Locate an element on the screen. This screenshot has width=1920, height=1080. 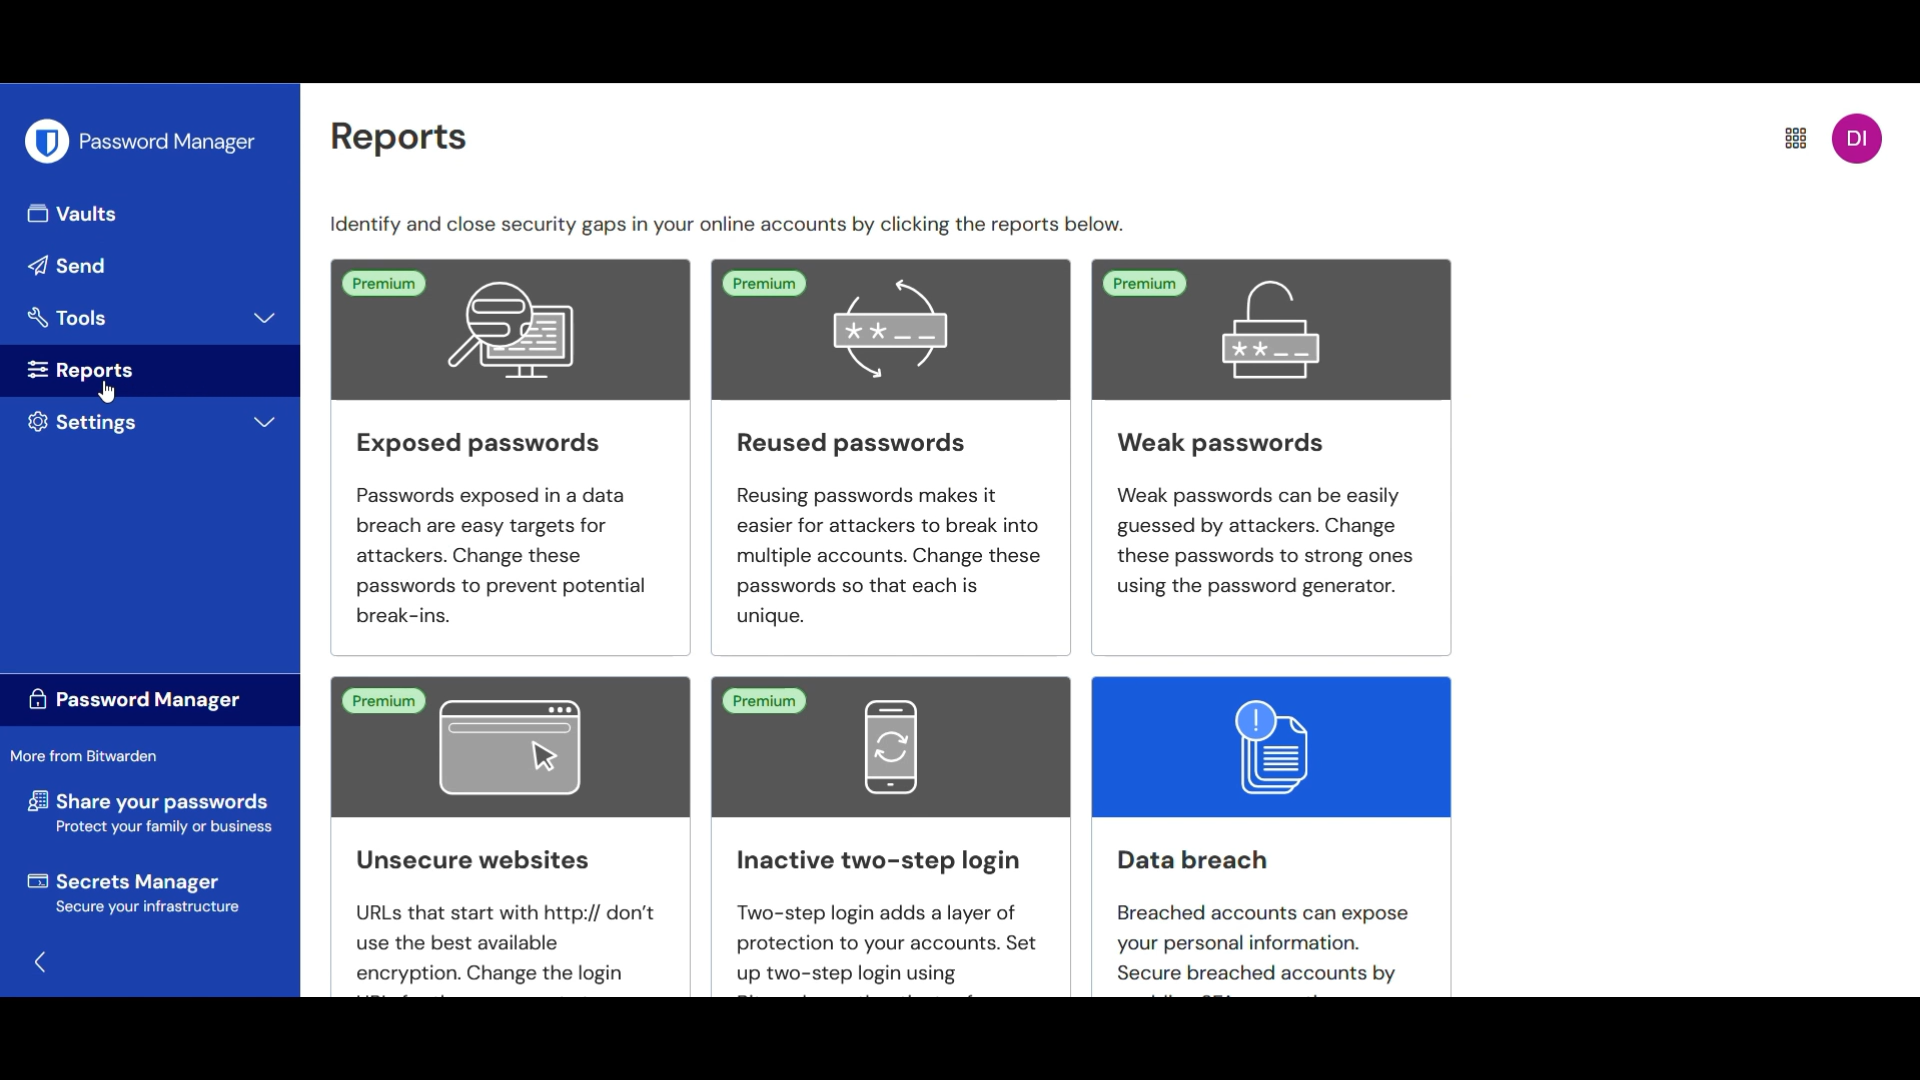
Password manager  label is located at coordinates (151, 699).